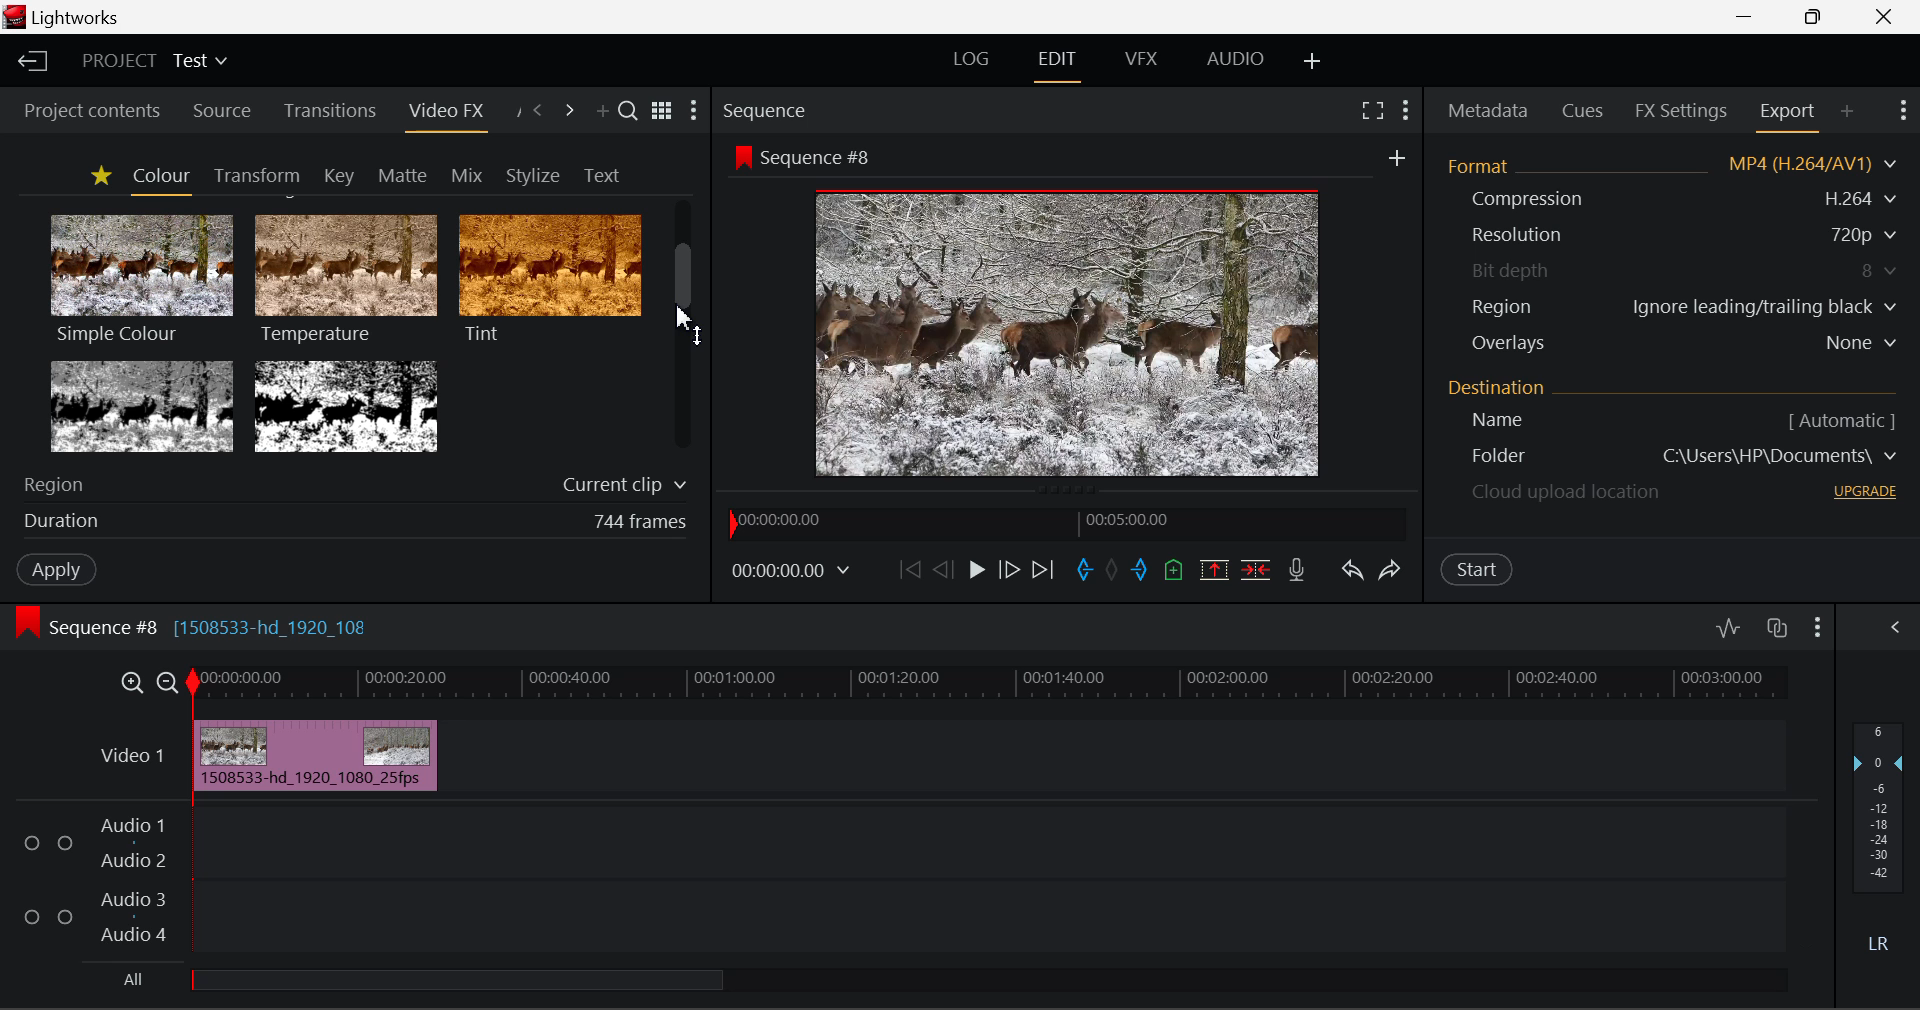 The width and height of the screenshot is (1920, 1010). Describe the element at coordinates (1131, 519) in the screenshot. I see `00:05:00.00` at that location.